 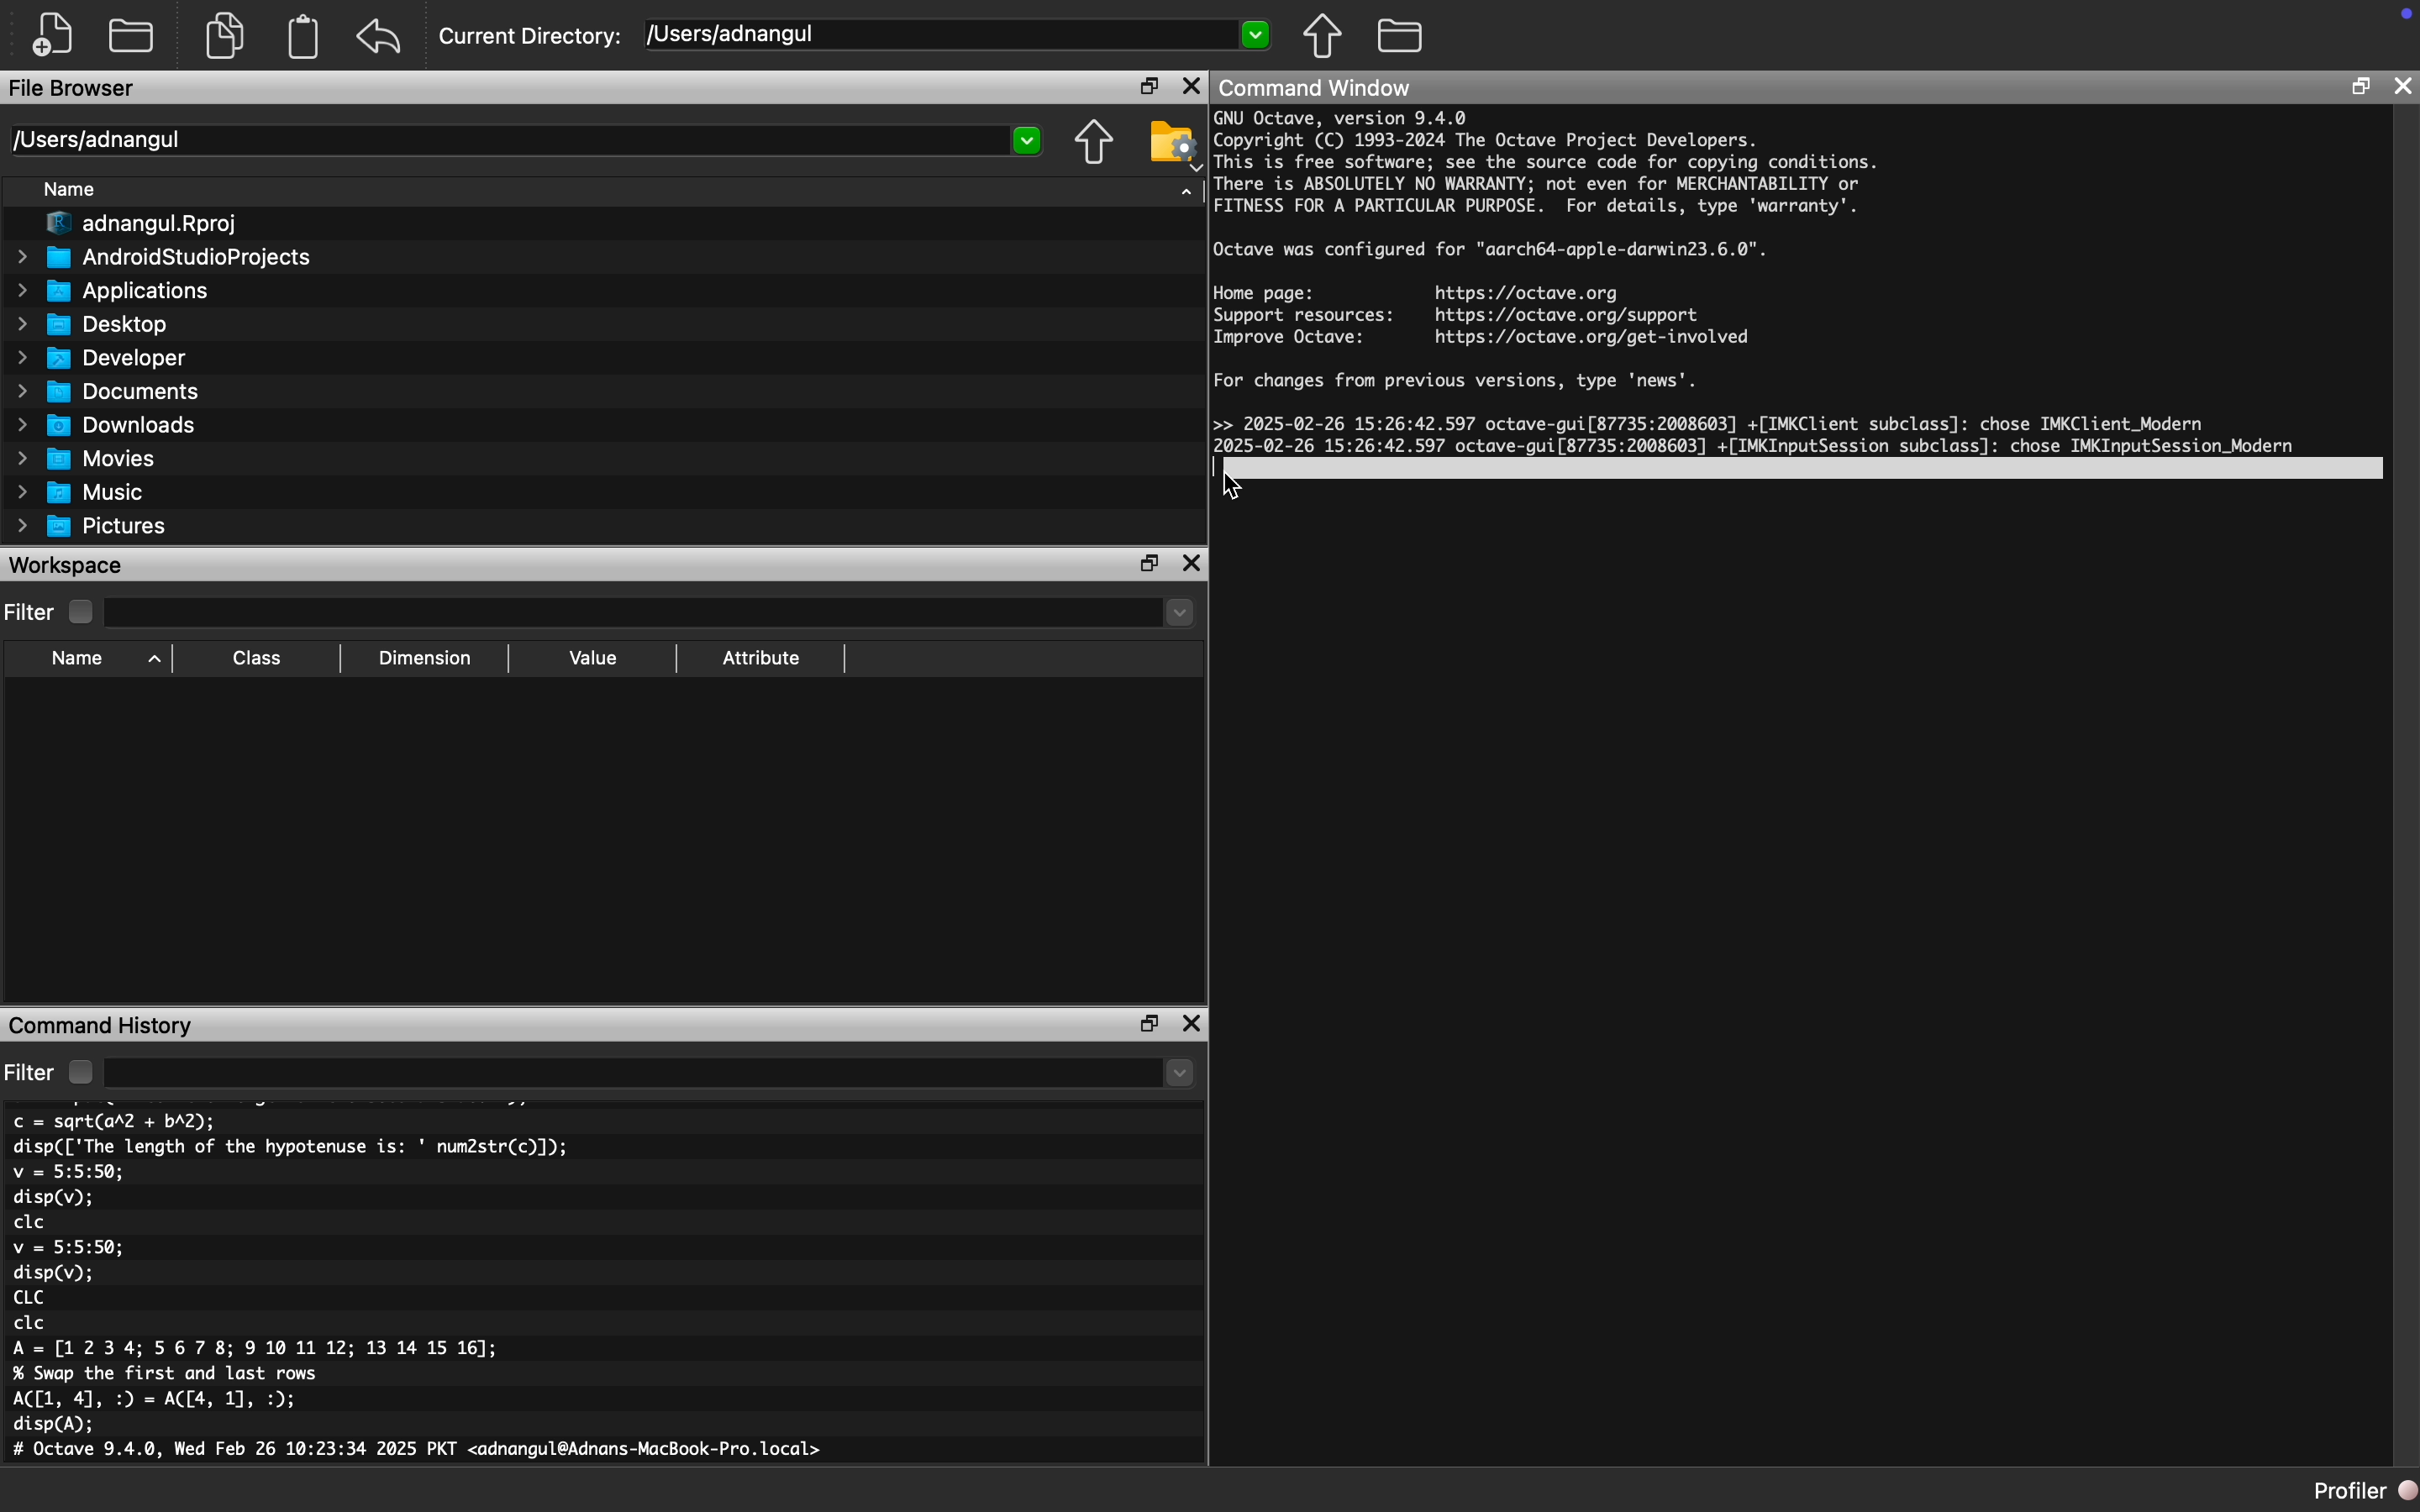 What do you see at coordinates (1193, 1024) in the screenshot?
I see `Close` at bounding box center [1193, 1024].